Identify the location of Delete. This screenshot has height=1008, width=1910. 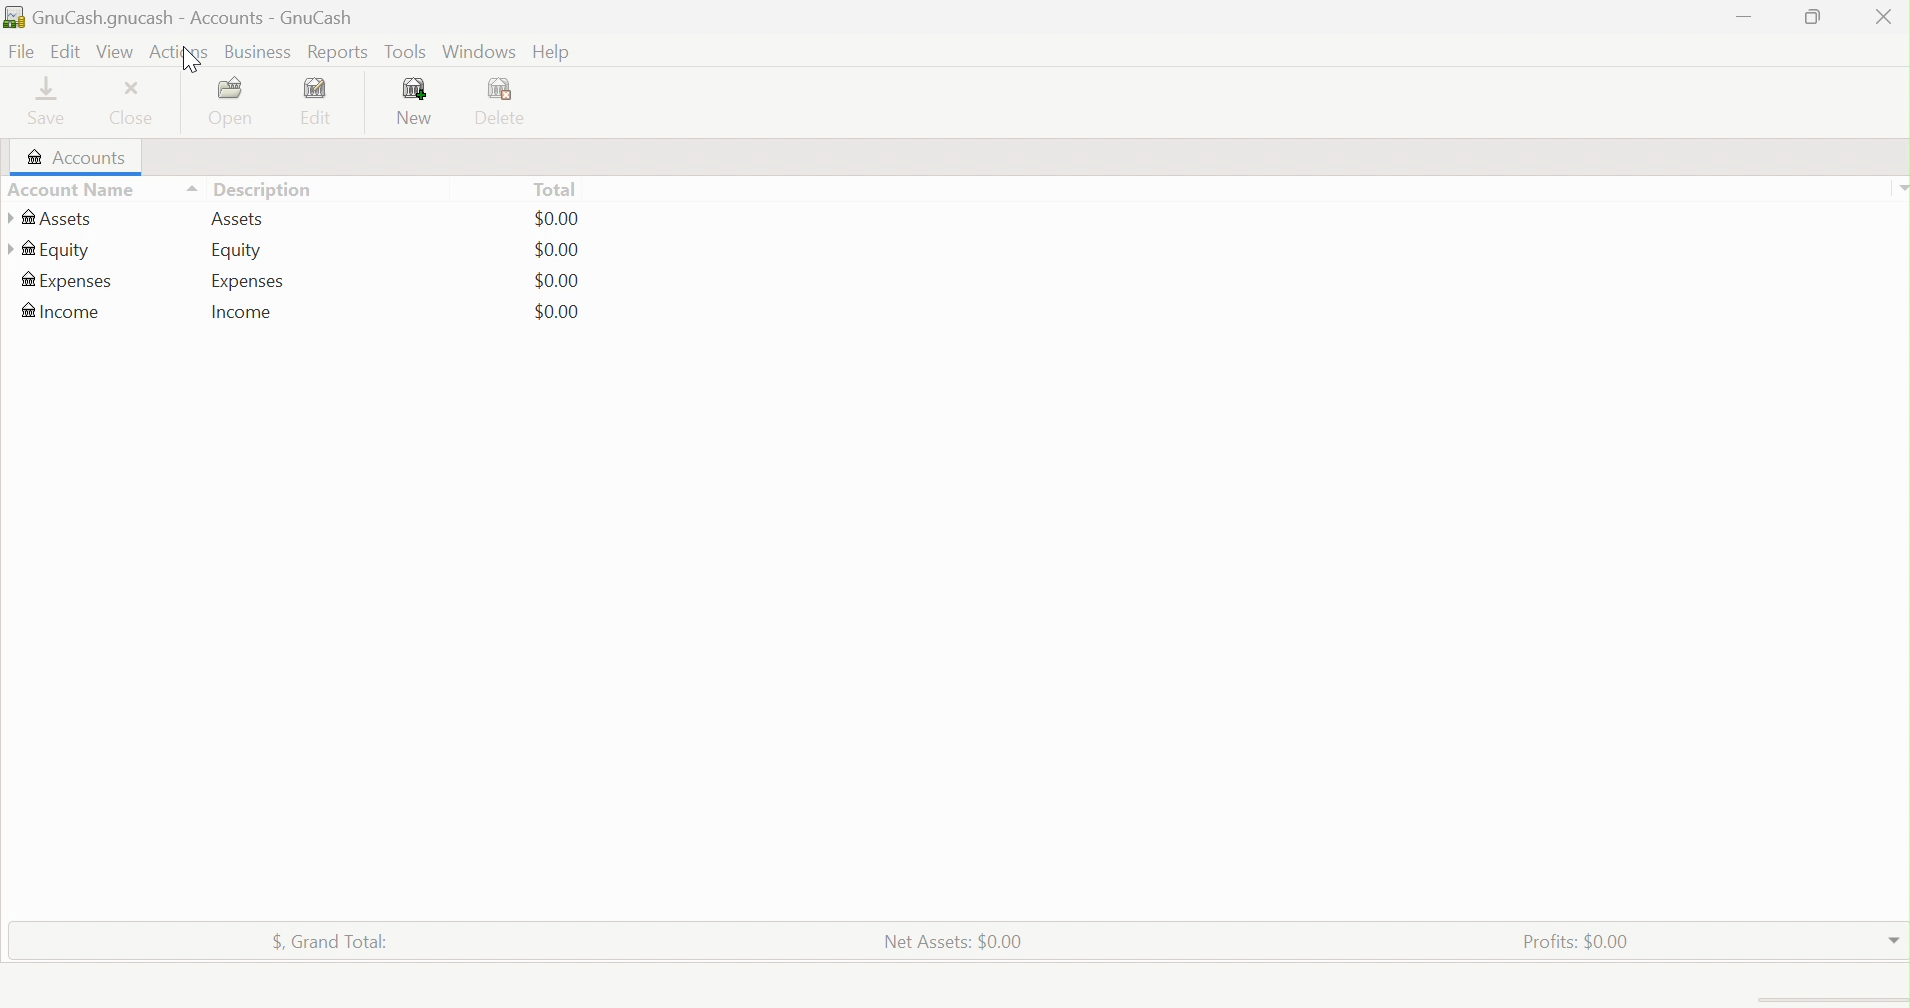
(507, 103).